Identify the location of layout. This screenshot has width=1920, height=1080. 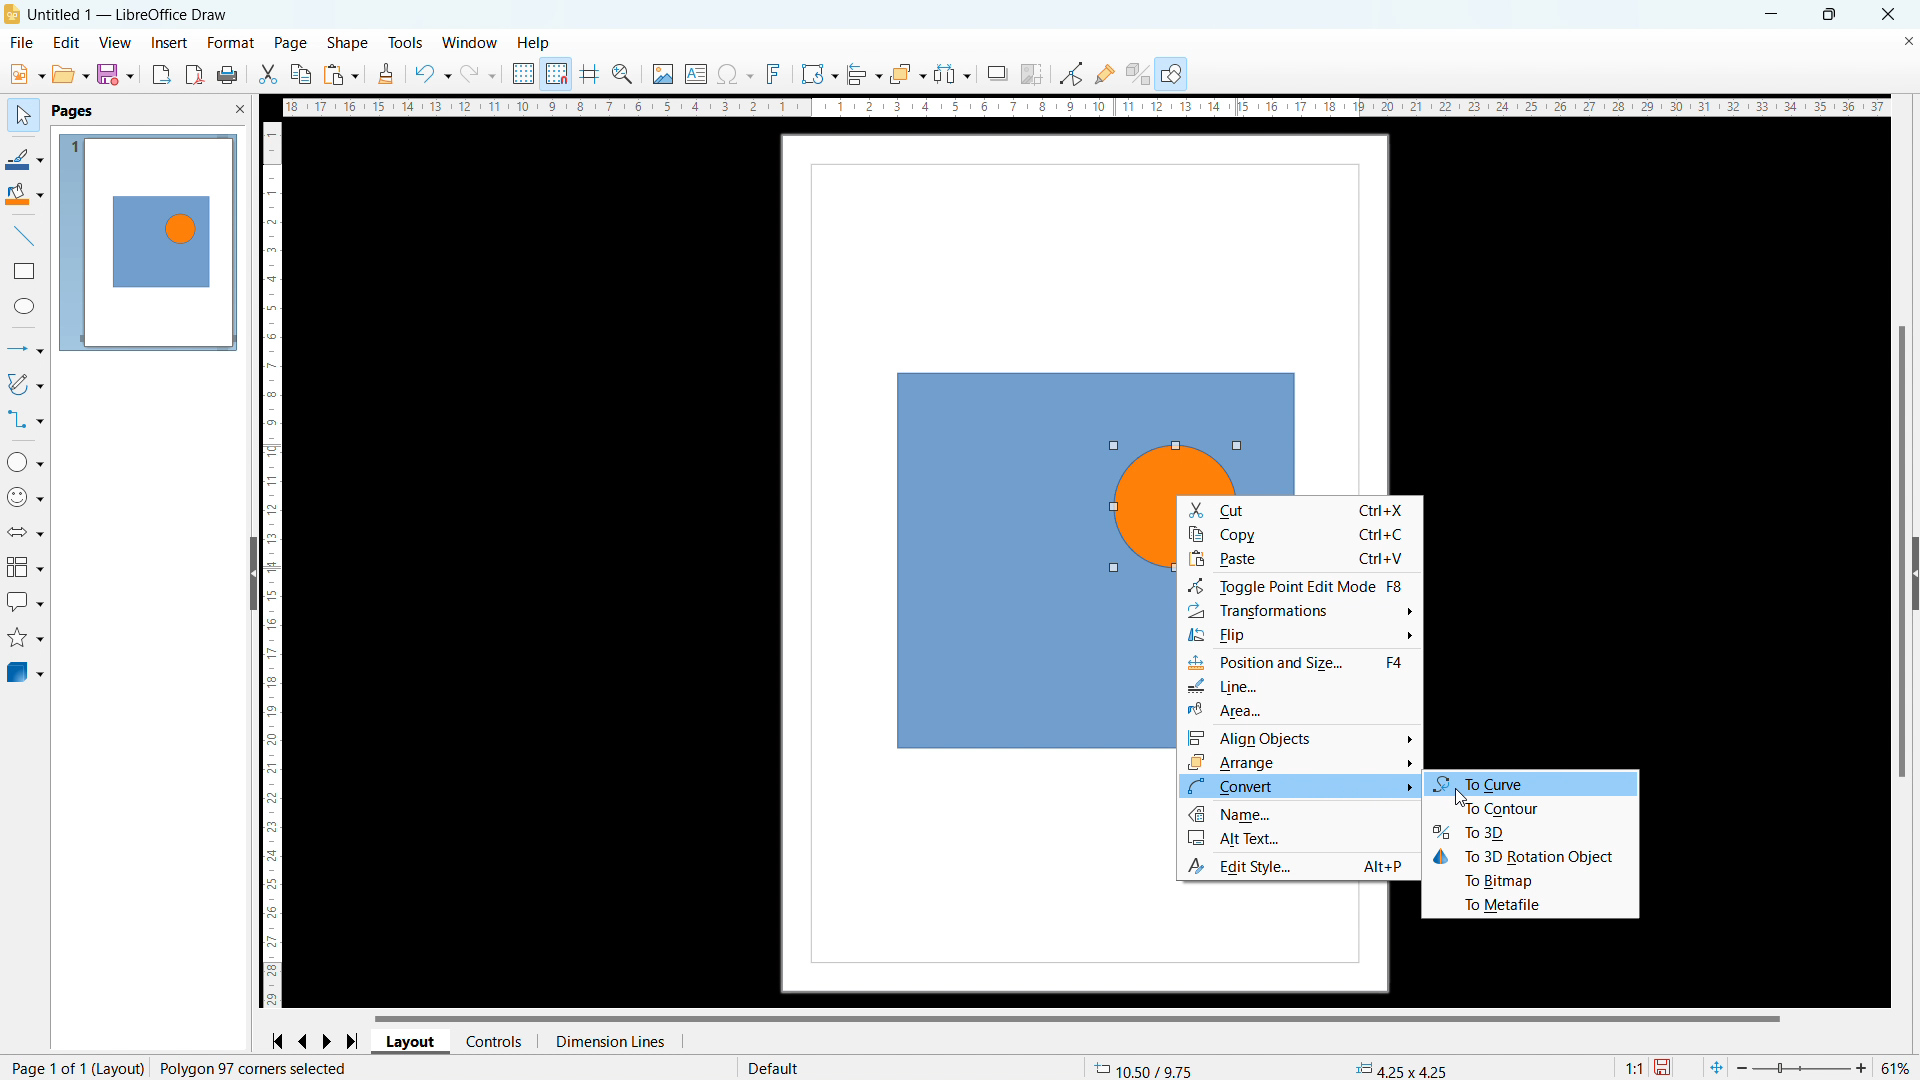
(410, 1042).